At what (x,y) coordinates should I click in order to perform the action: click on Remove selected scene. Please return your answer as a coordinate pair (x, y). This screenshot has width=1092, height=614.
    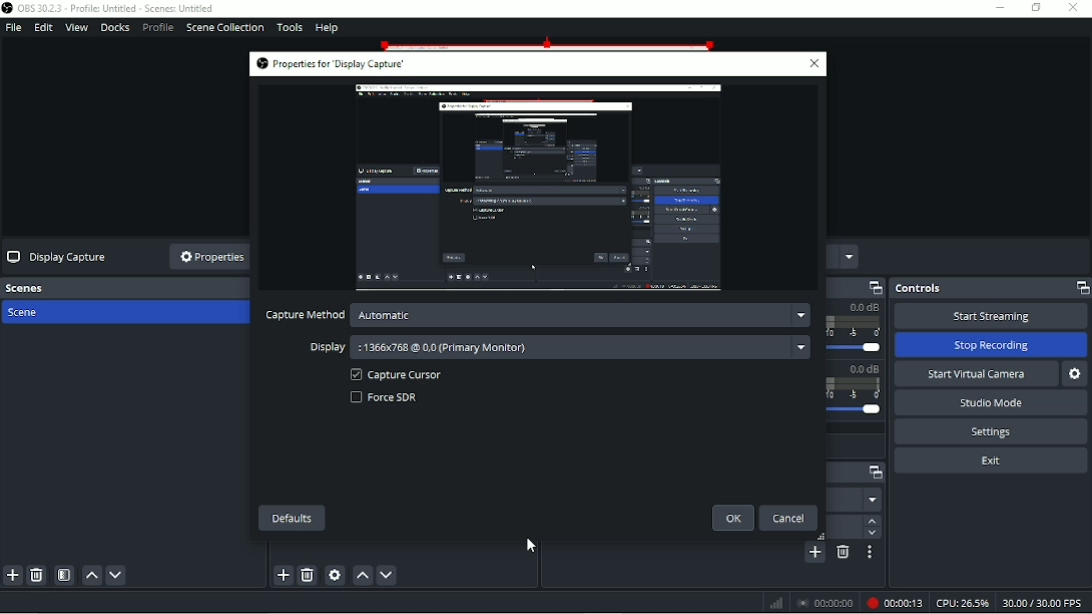
    Looking at the image, I should click on (37, 575).